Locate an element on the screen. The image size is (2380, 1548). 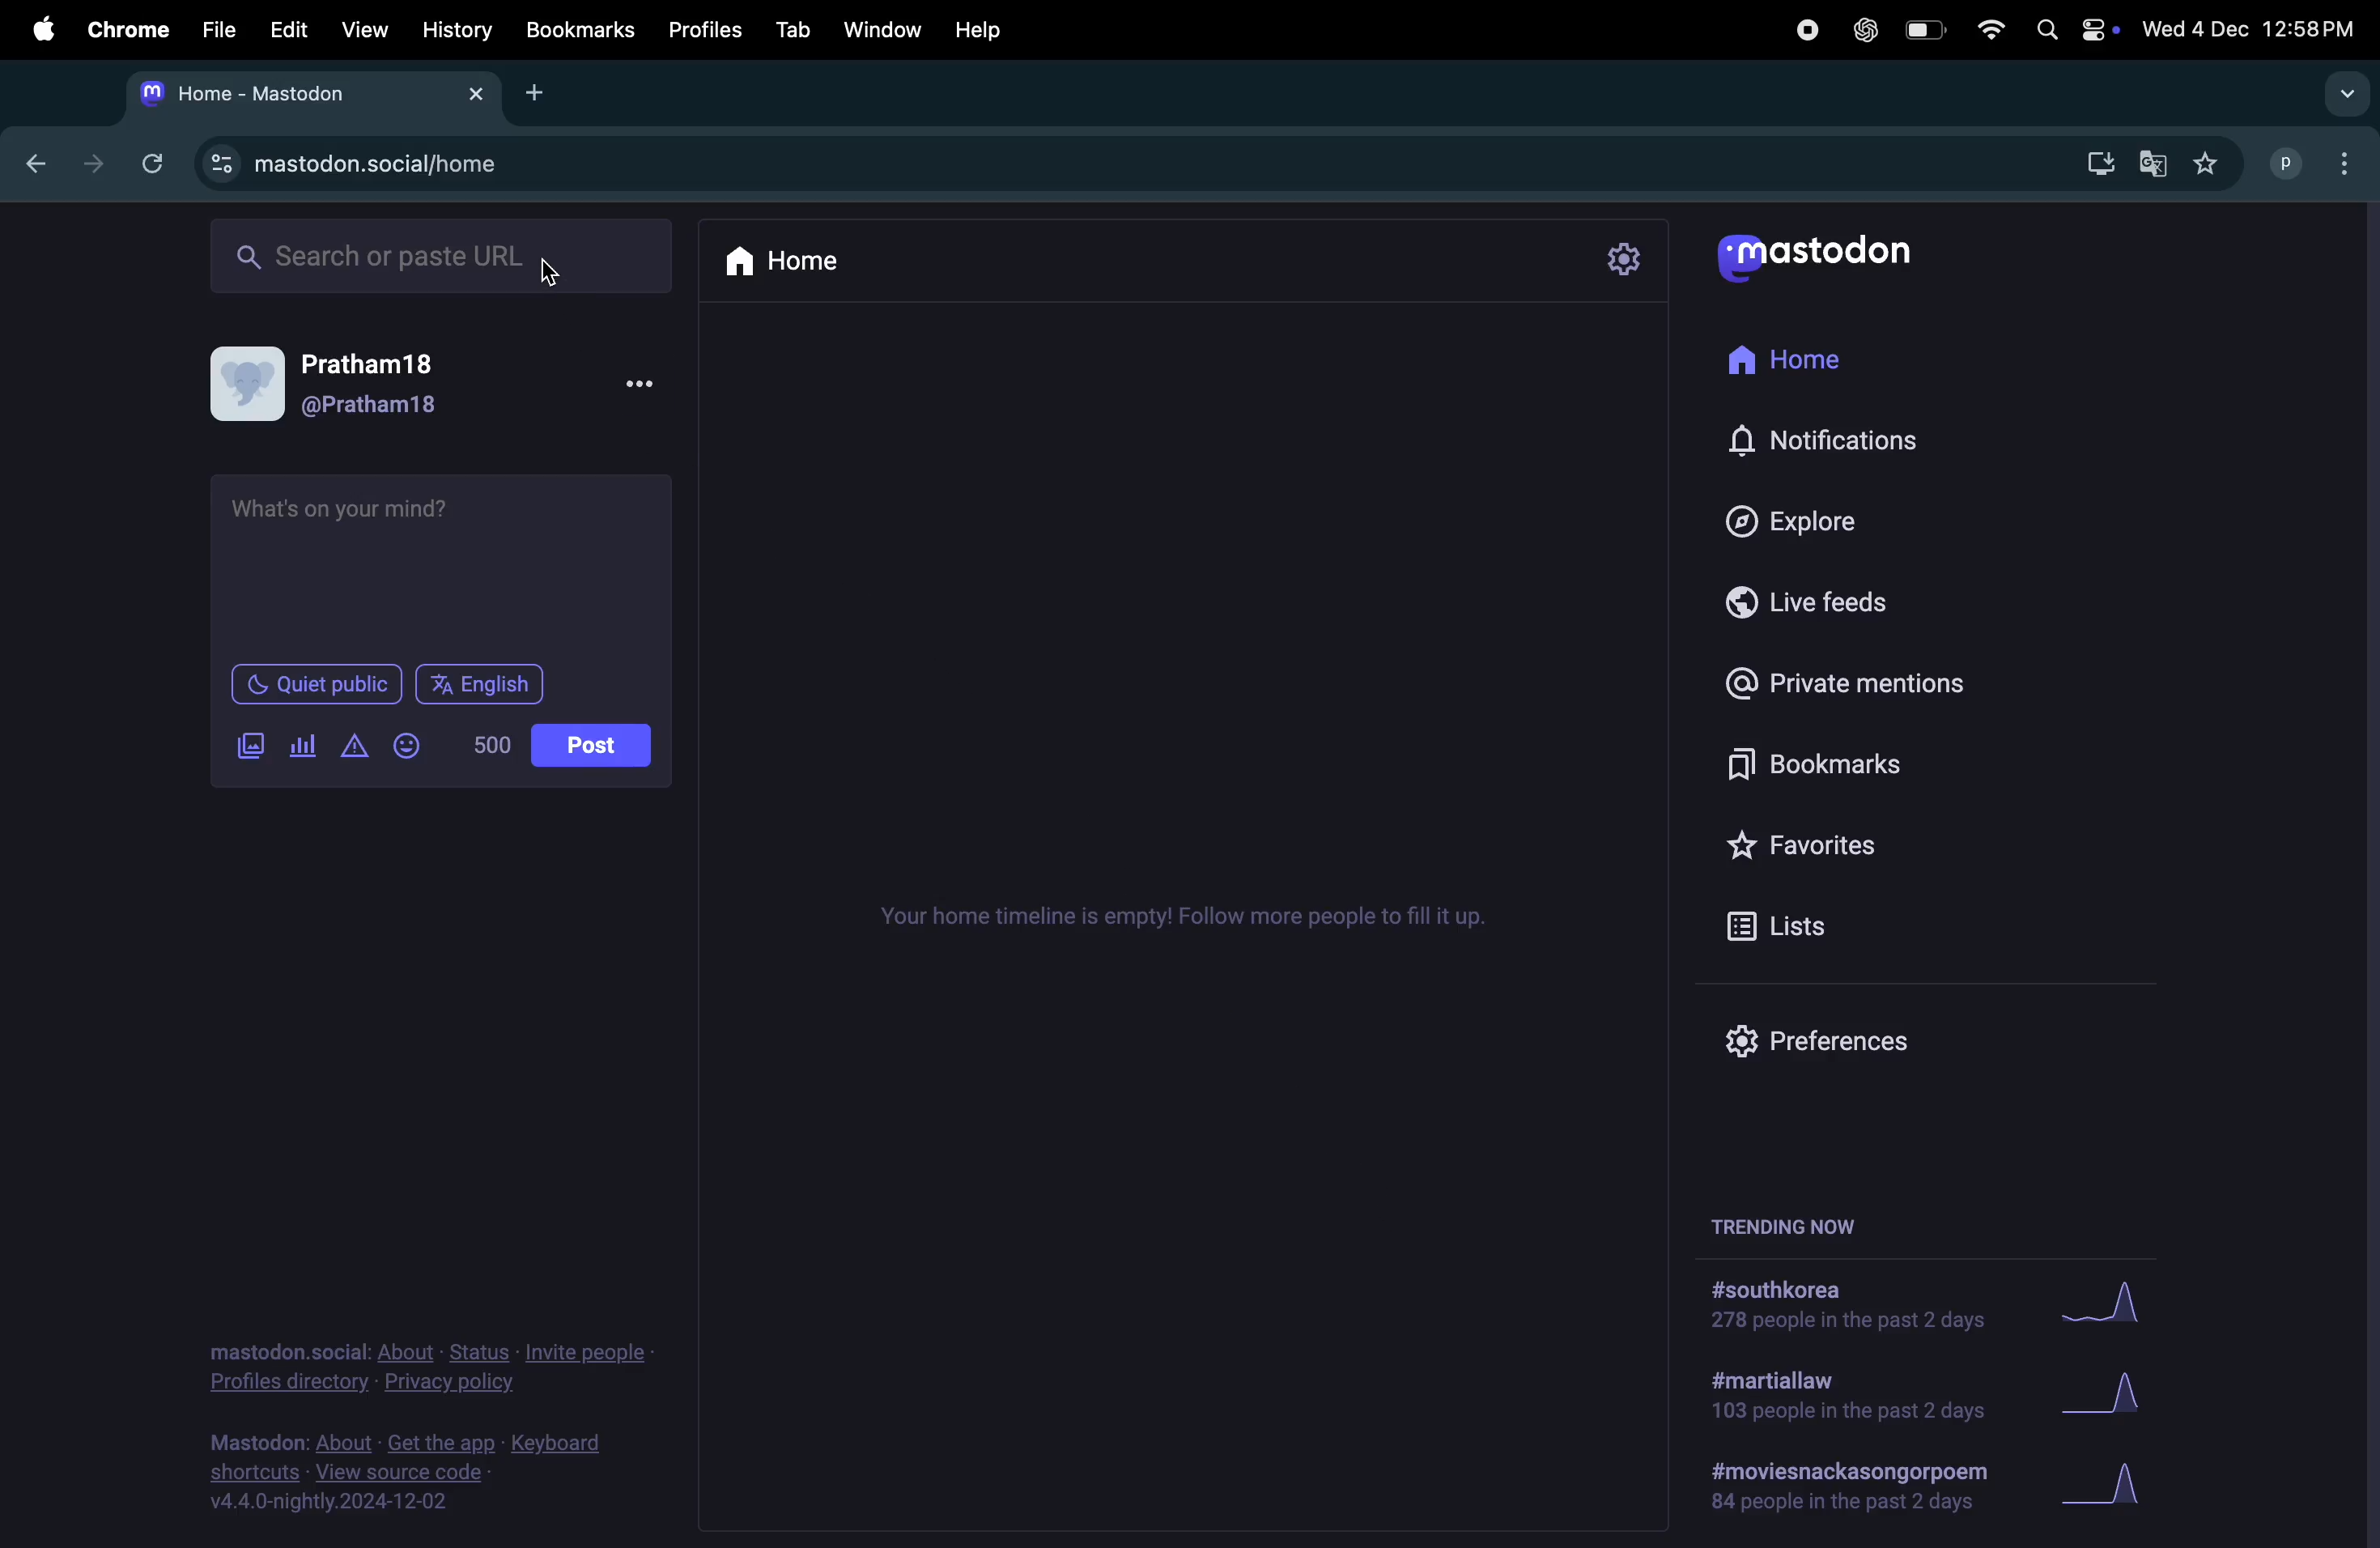
cursor is located at coordinates (547, 275).